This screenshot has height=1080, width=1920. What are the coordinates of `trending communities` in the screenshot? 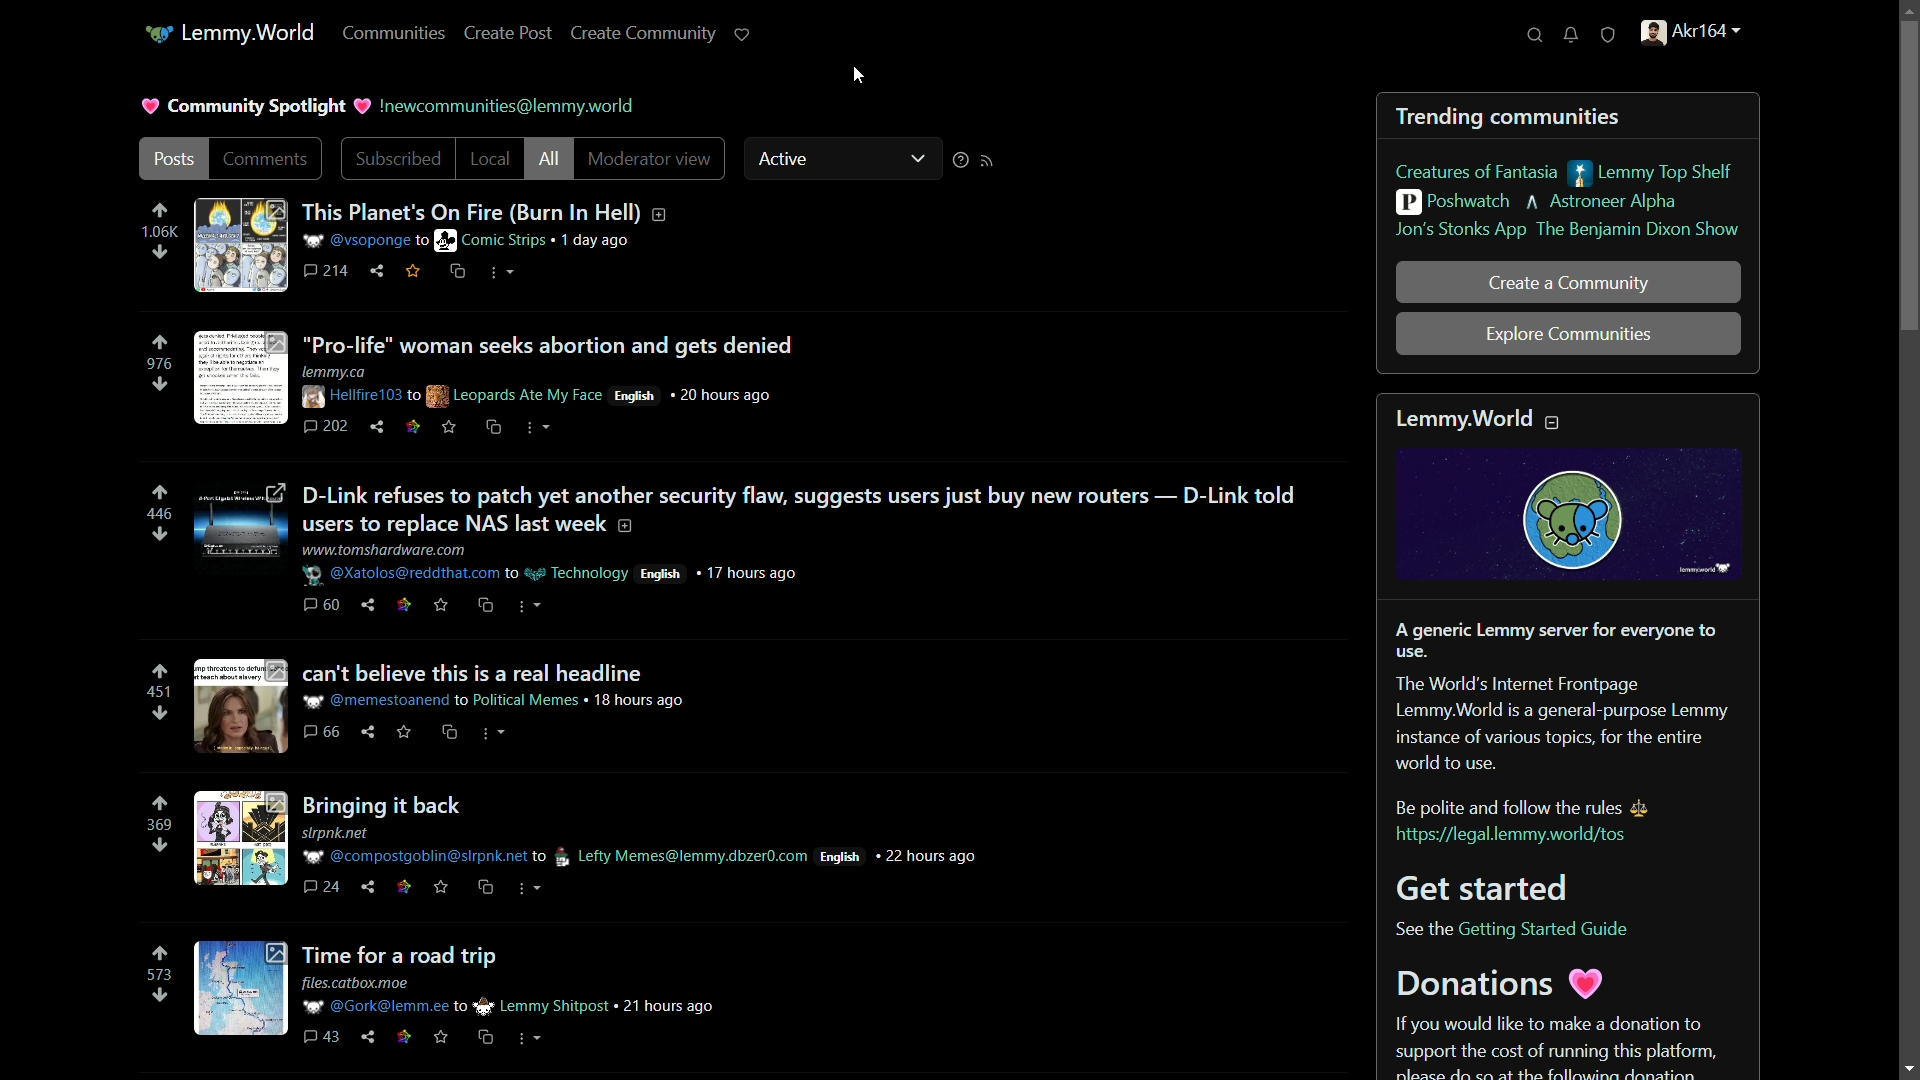 It's located at (1510, 116).